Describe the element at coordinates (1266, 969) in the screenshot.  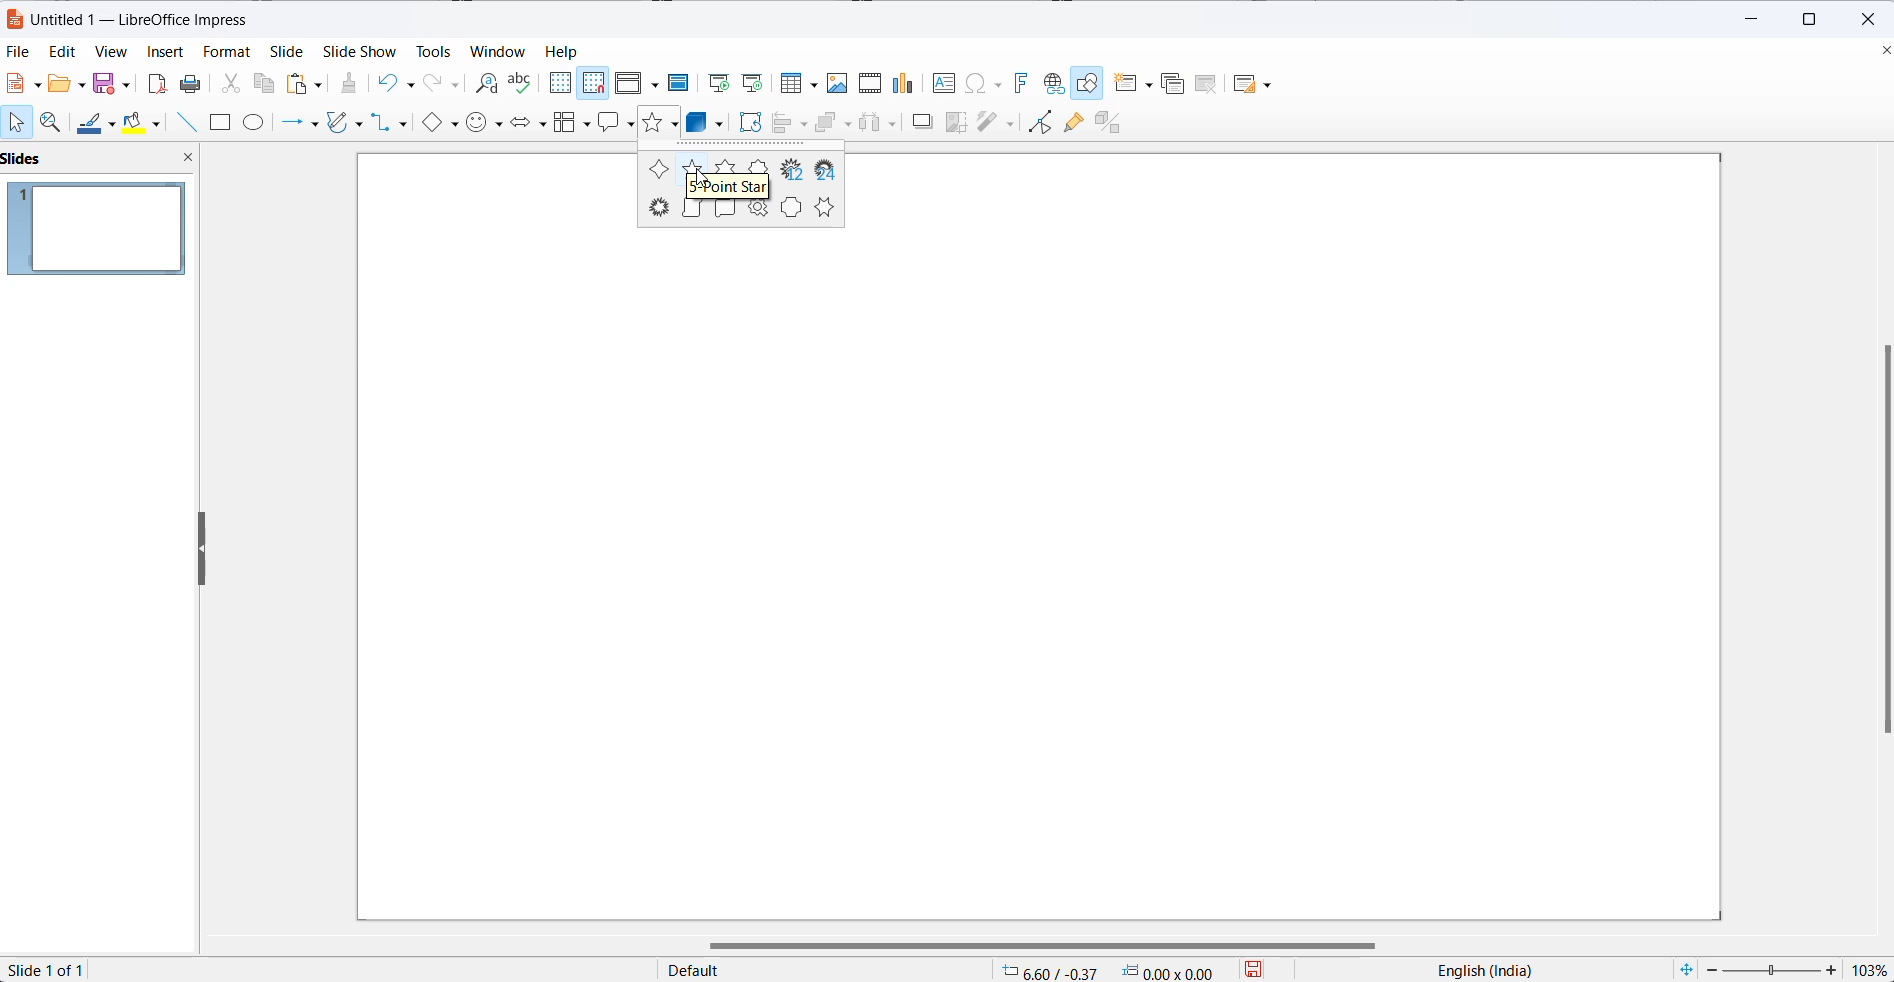
I see `save button` at that location.